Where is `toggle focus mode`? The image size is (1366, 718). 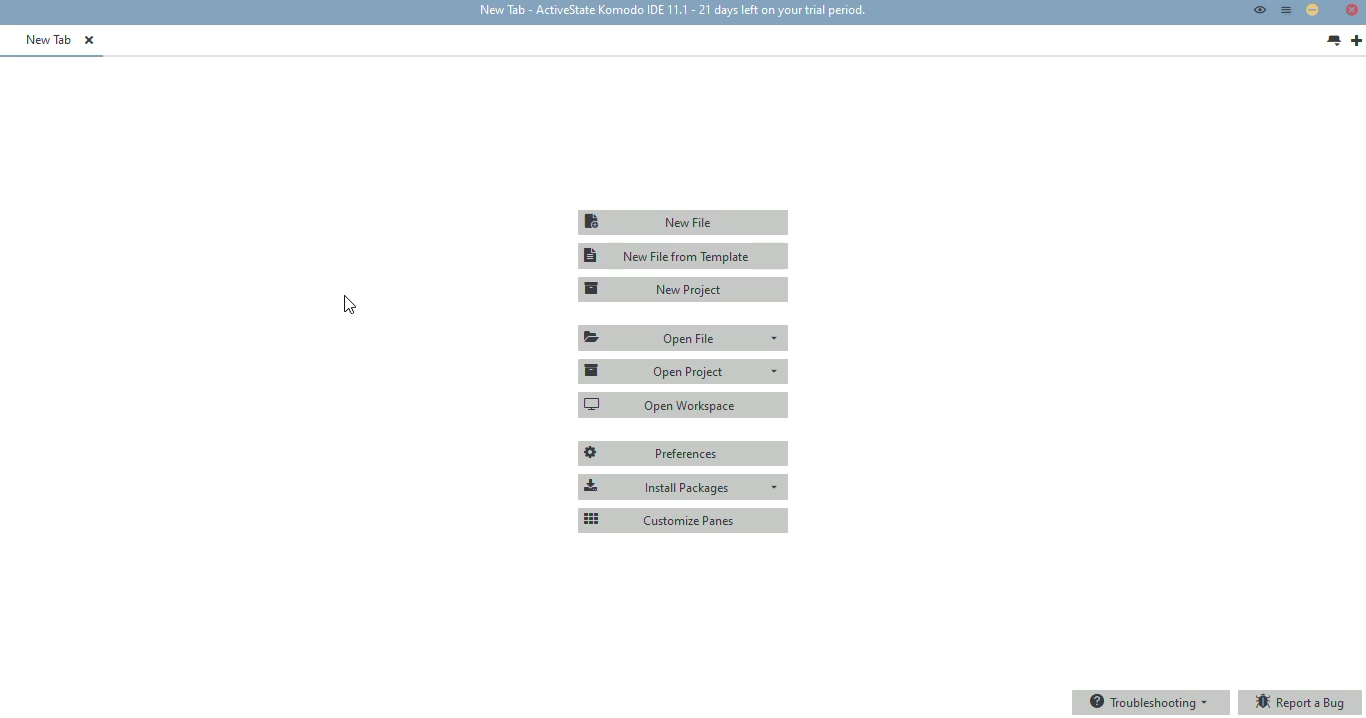 toggle focus mode is located at coordinates (1260, 9).